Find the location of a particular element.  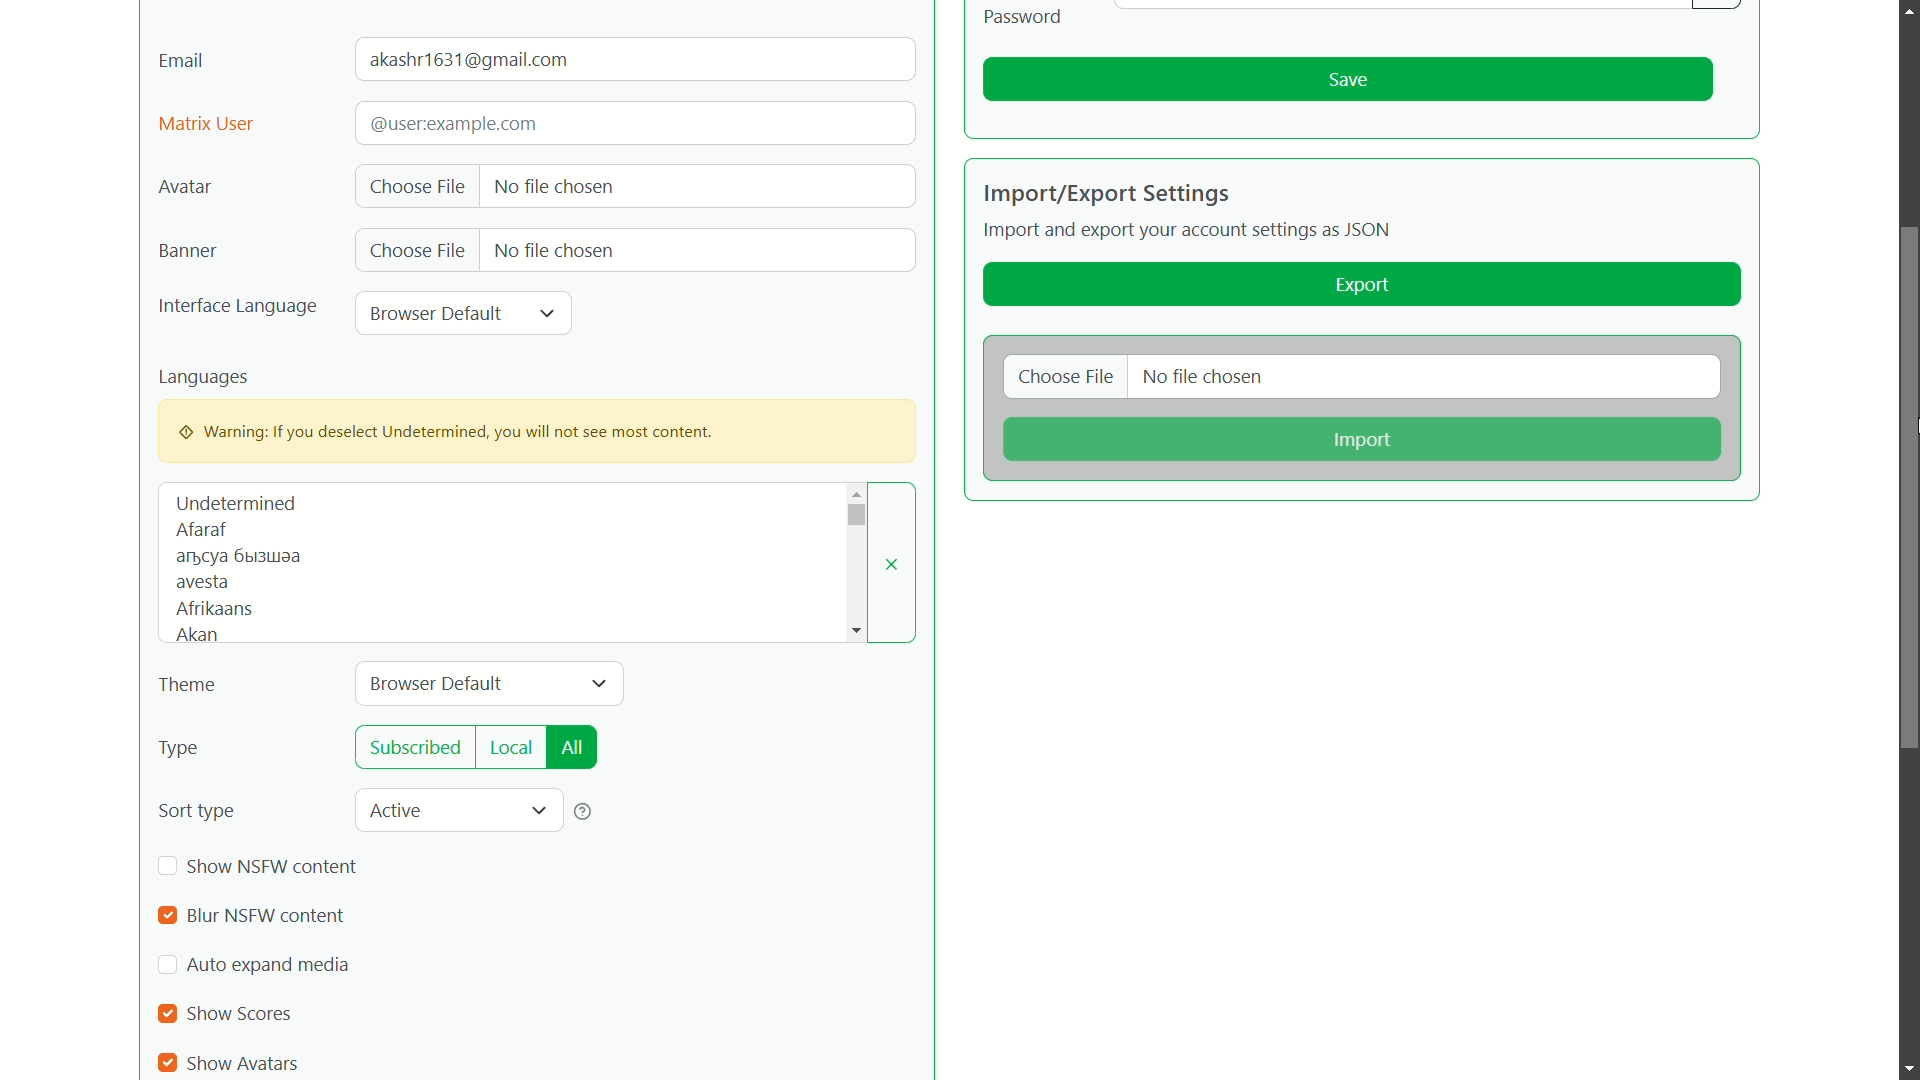

no file chosen is located at coordinates (553, 248).